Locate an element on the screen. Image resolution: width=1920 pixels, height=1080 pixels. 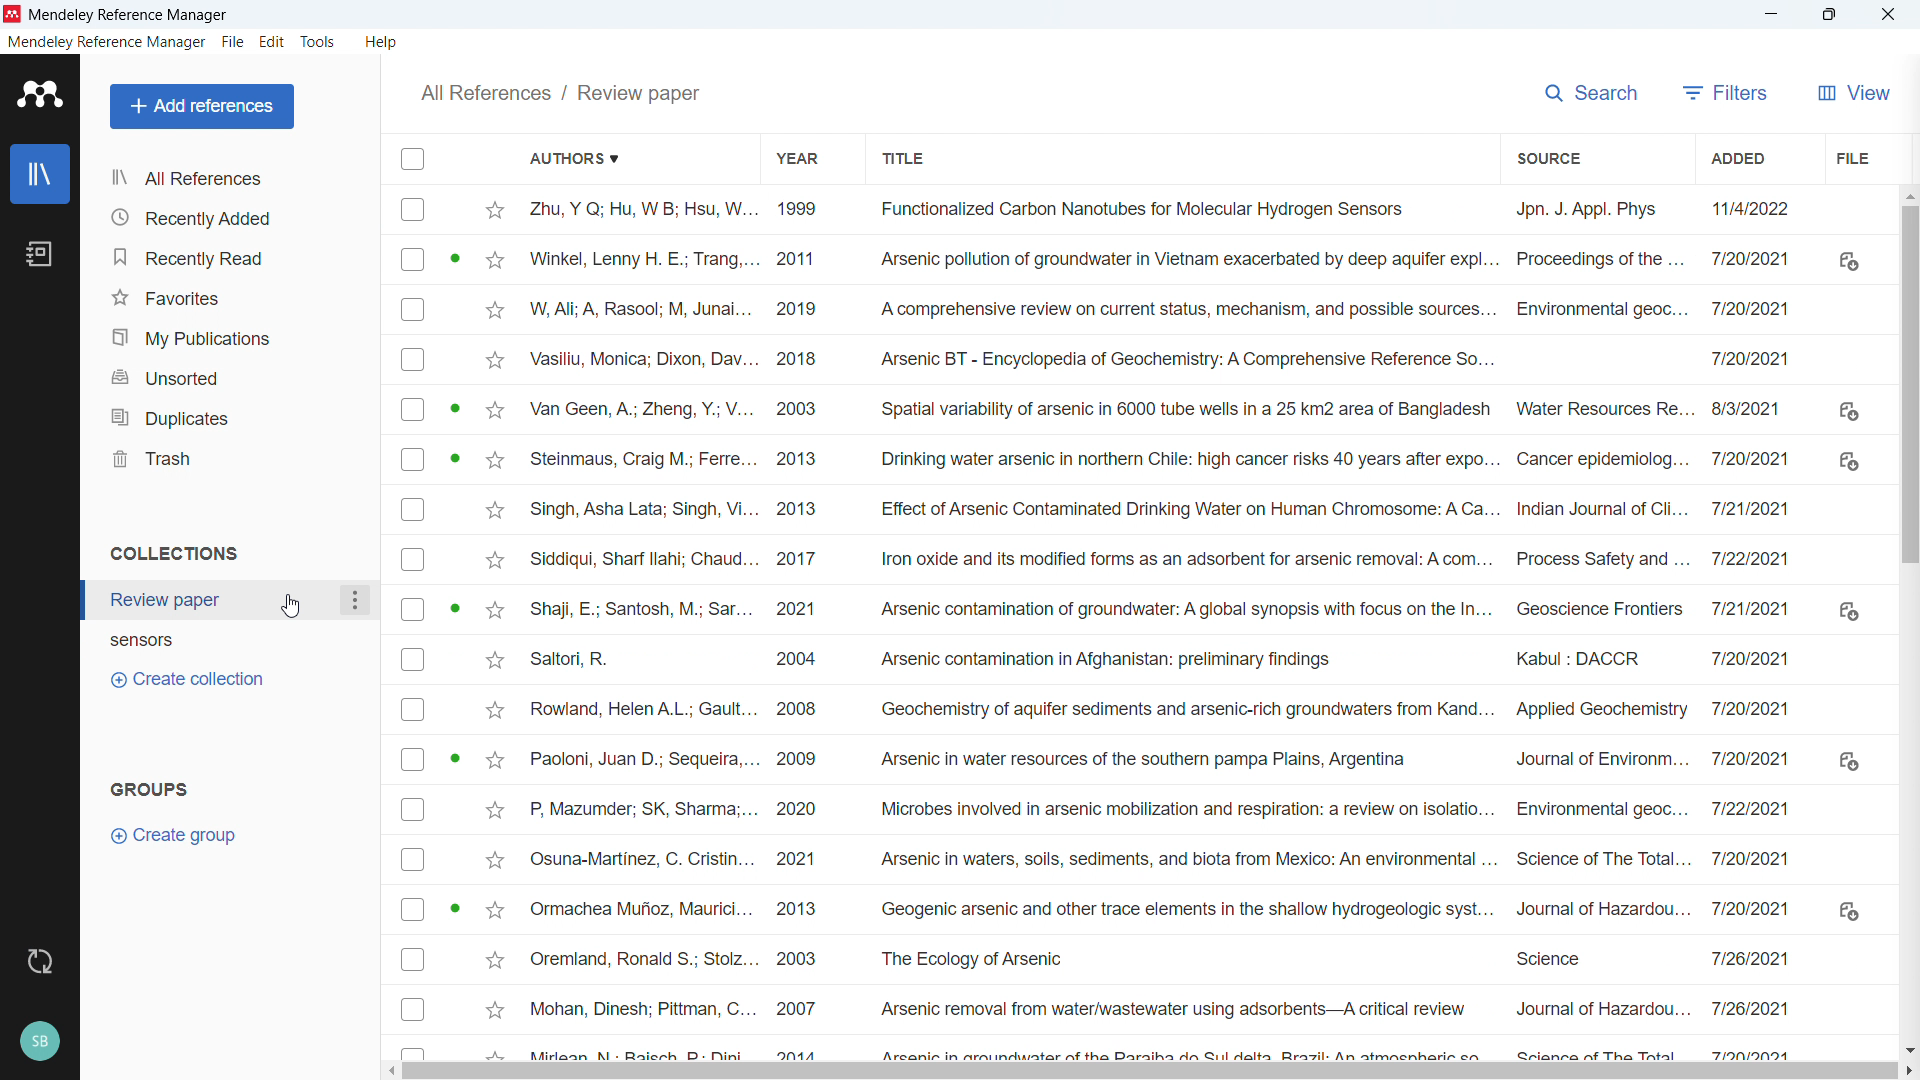
PDF available is located at coordinates (454, 957).